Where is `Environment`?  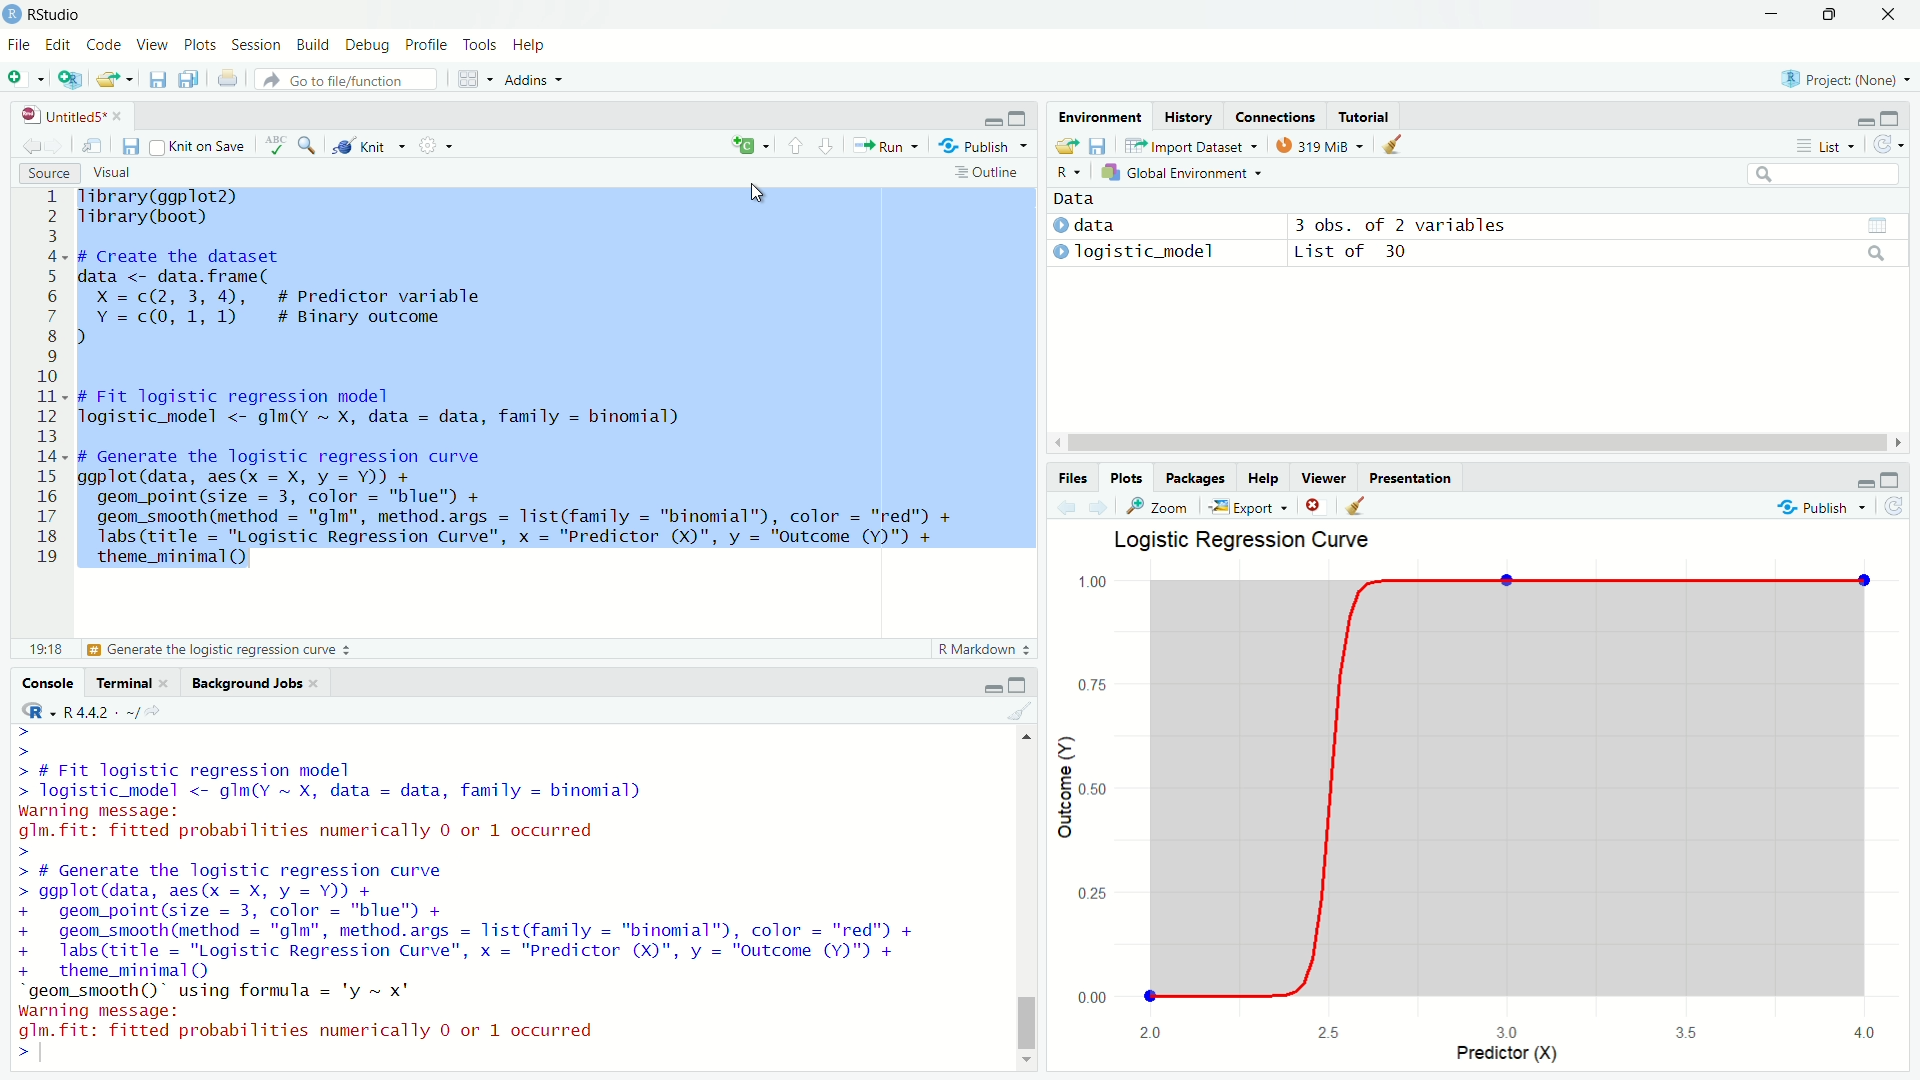 Environment is located at coordinates (1100, 115).